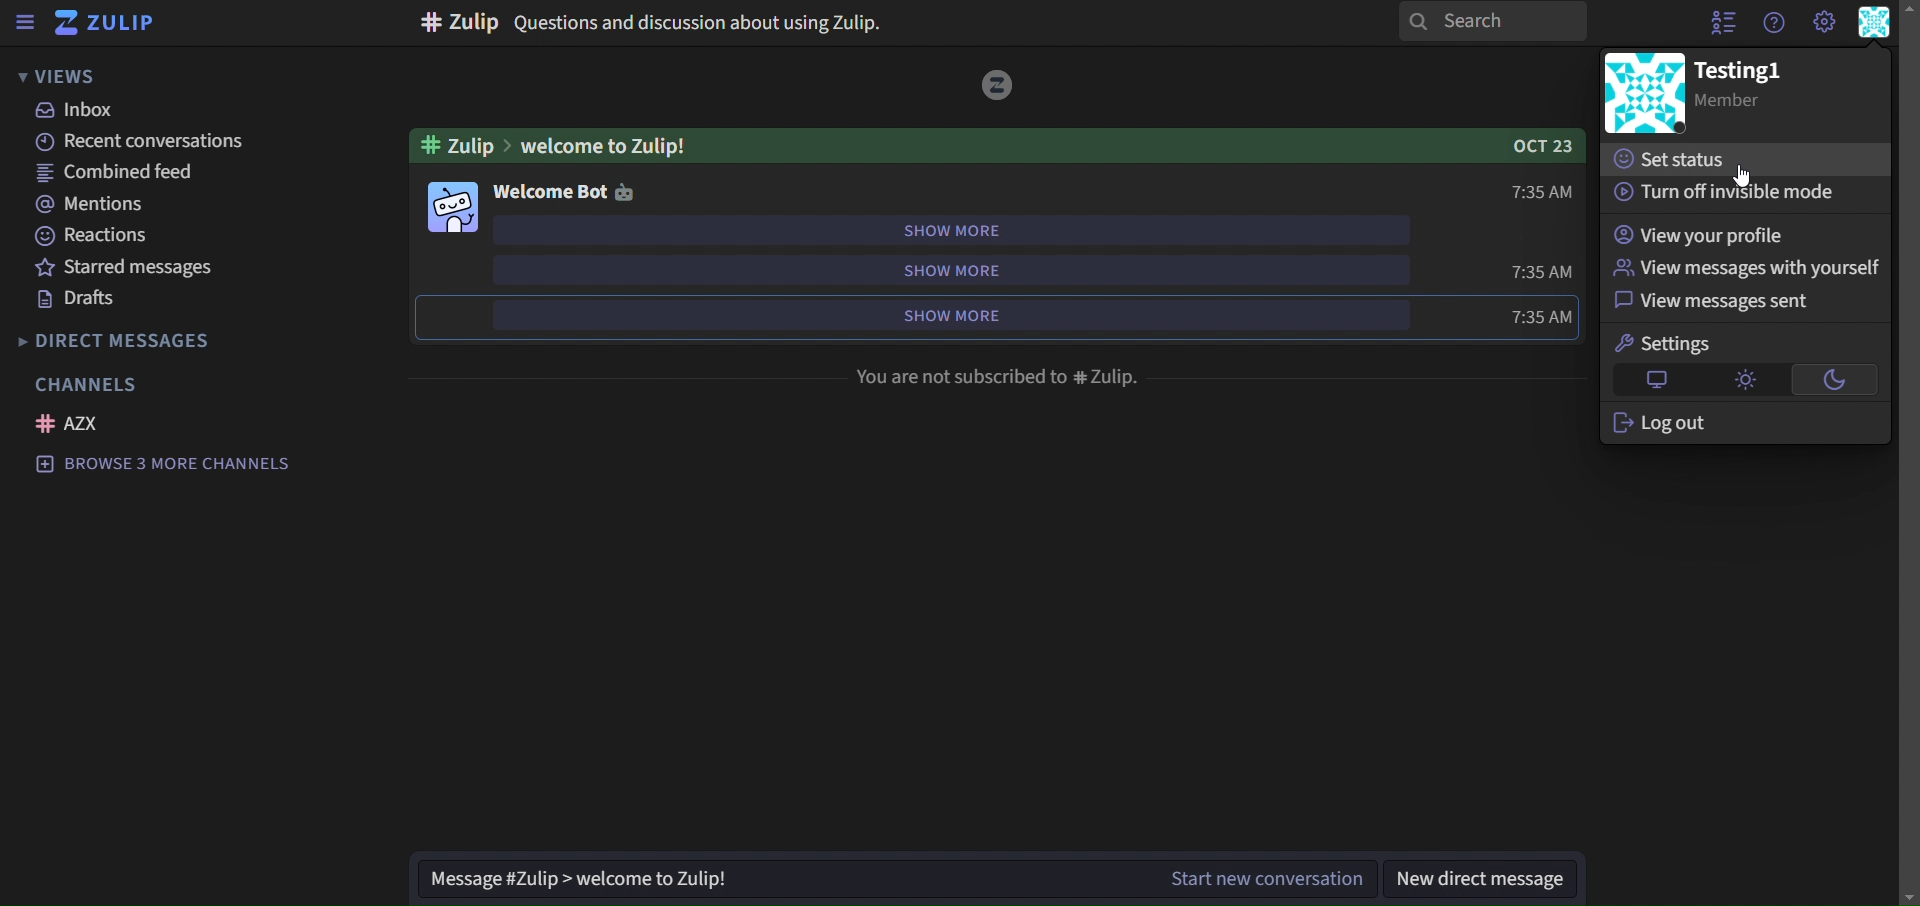 This screenshot has height=906, width=1920. I want to click on recent conversations, so click(143, 144).